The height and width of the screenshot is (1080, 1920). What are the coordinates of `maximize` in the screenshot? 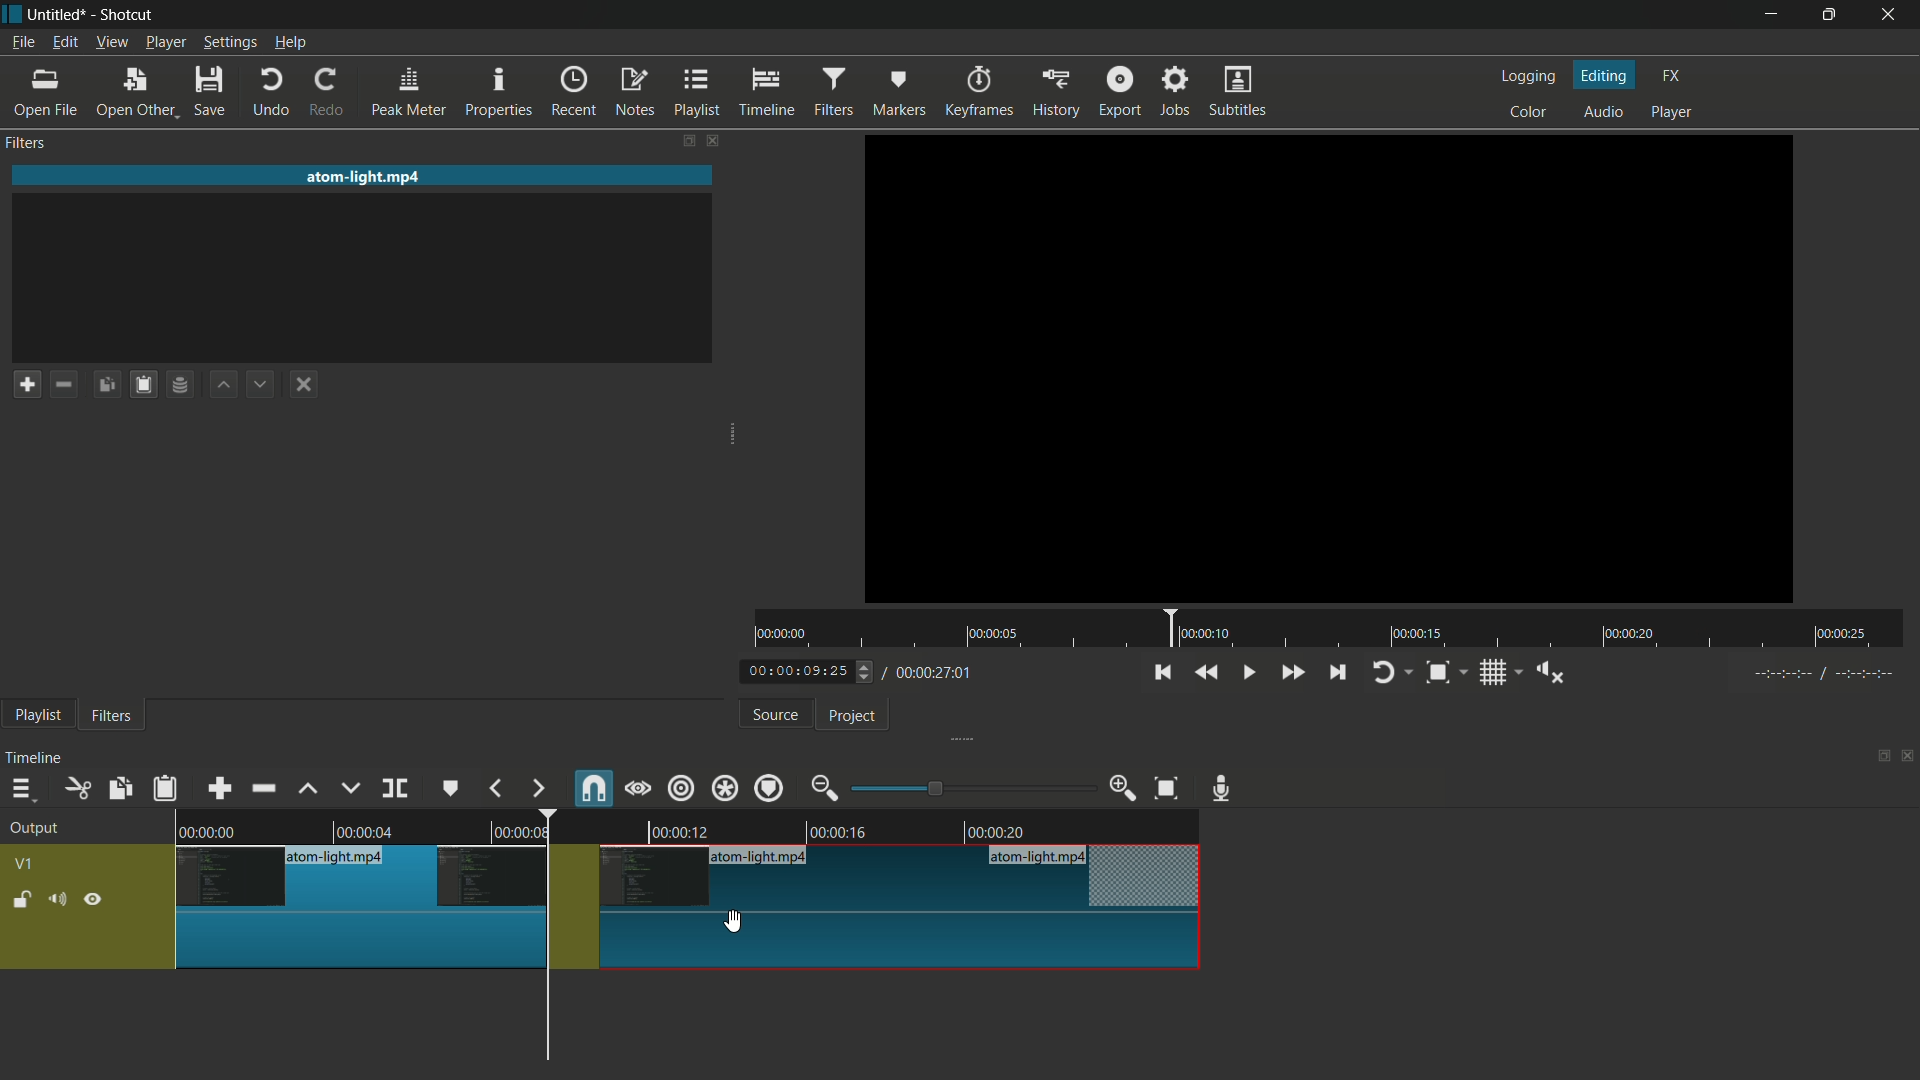 It's located at (1833, 15).